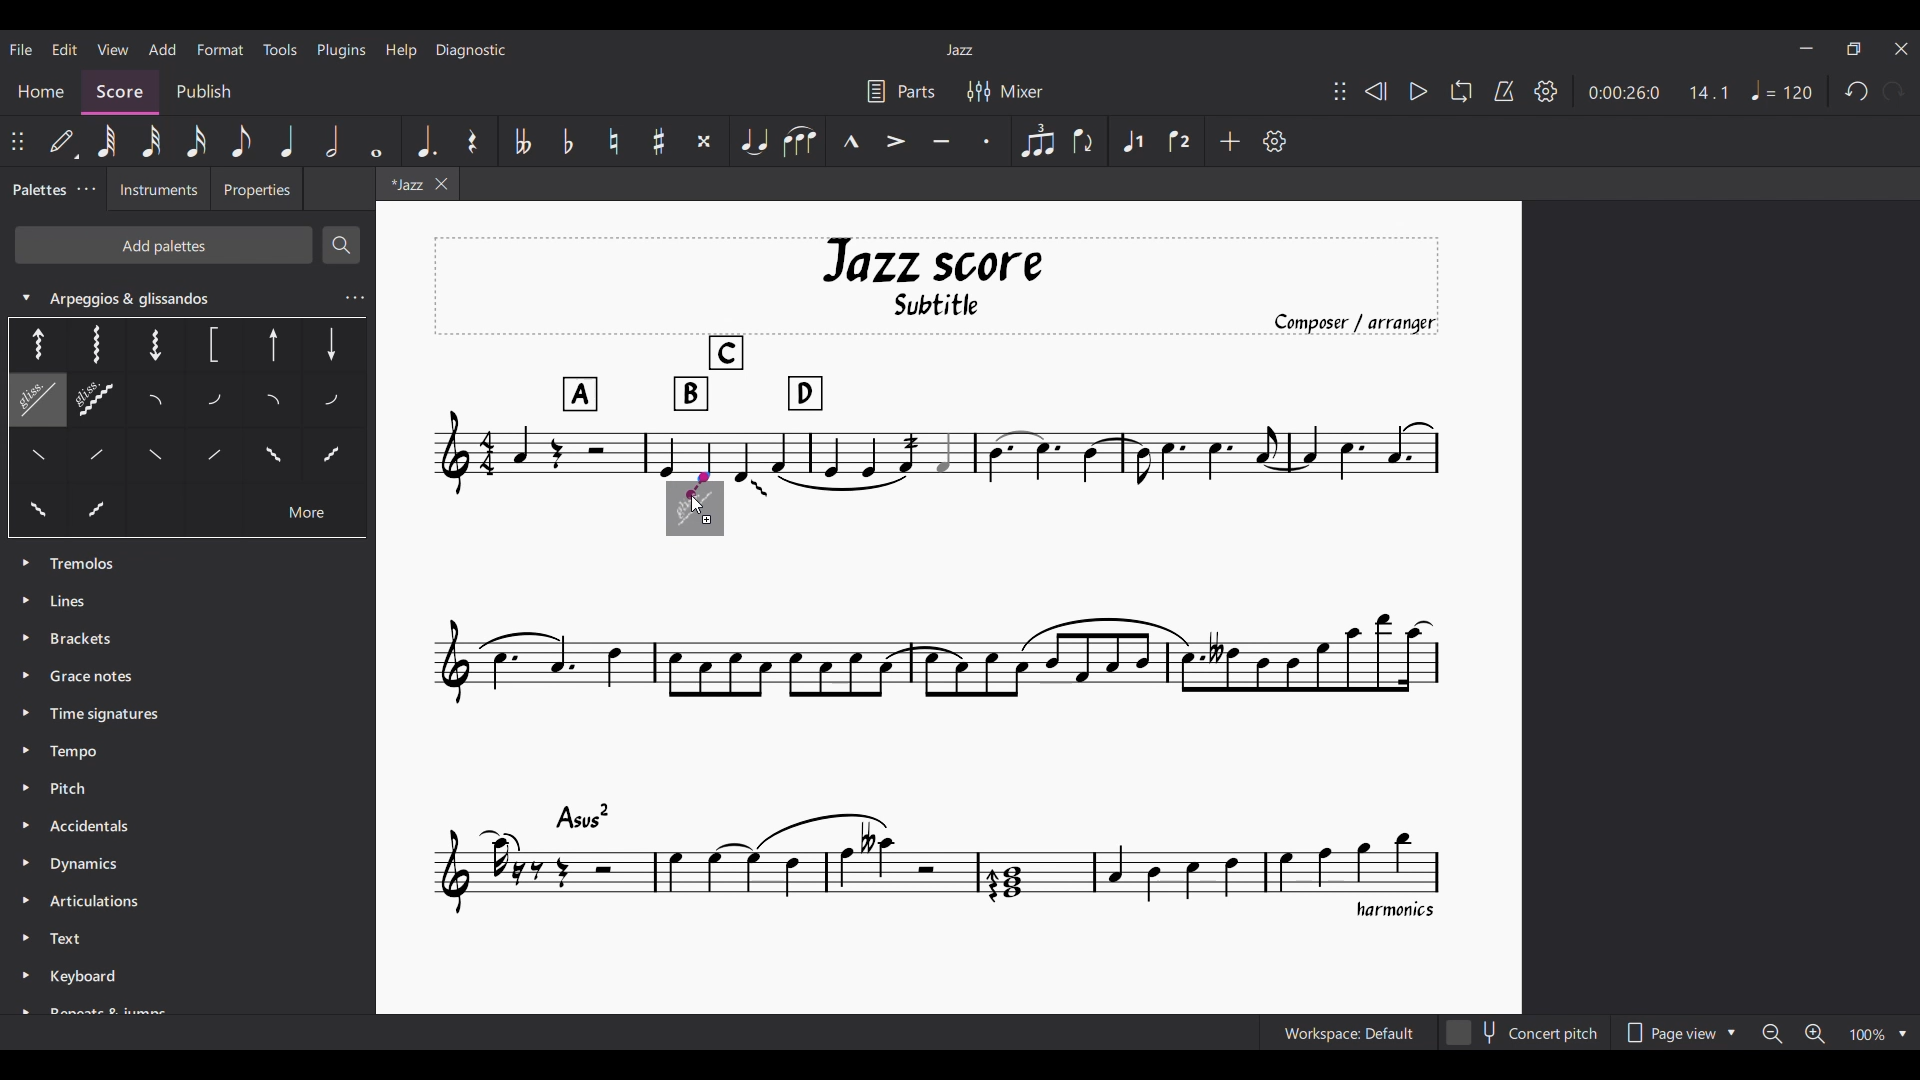 The height and width of the screenshot is (1080, 1920). Describe the element at coordinates (306, 516) in the screenshot. I see `More` at that location.